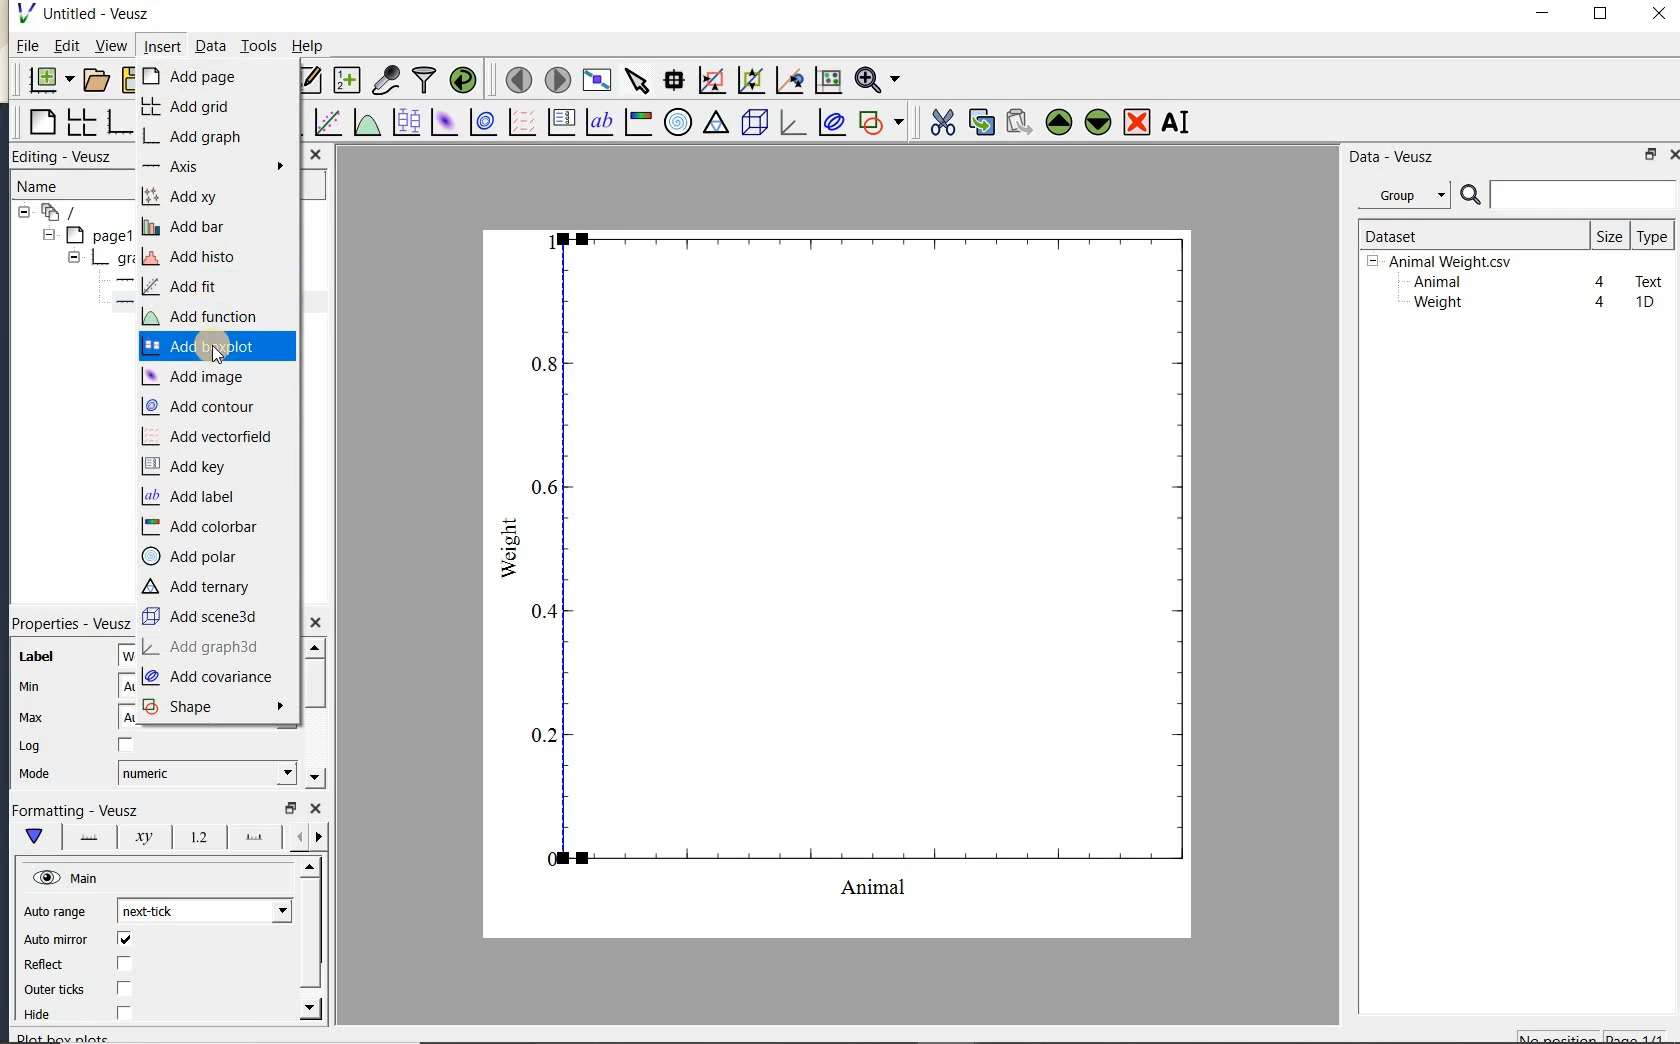 The image size is (1680, 1044). What do you see at coordinates (1644, 302) in the screenshot?
I see `1D` at bounding box center [1644, 302].